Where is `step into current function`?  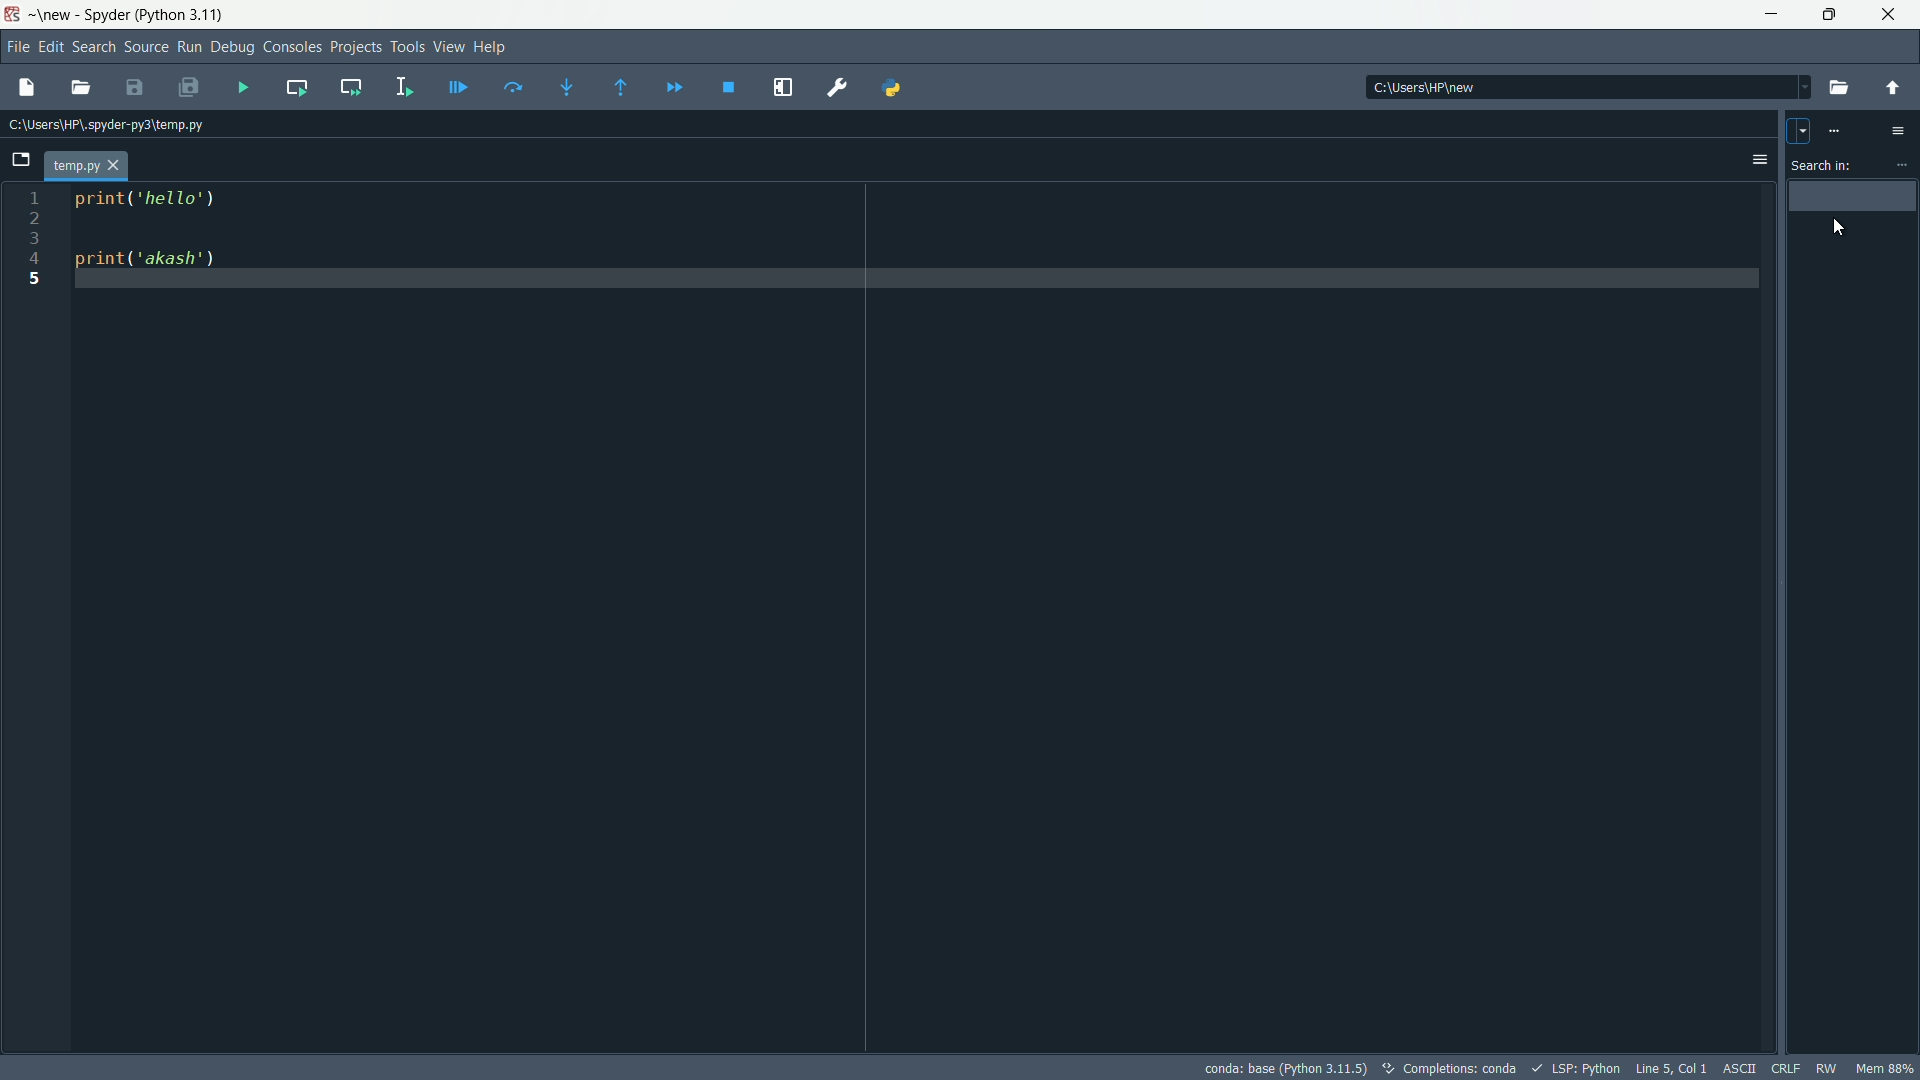
step into current function is located at coordinates (567, 88).